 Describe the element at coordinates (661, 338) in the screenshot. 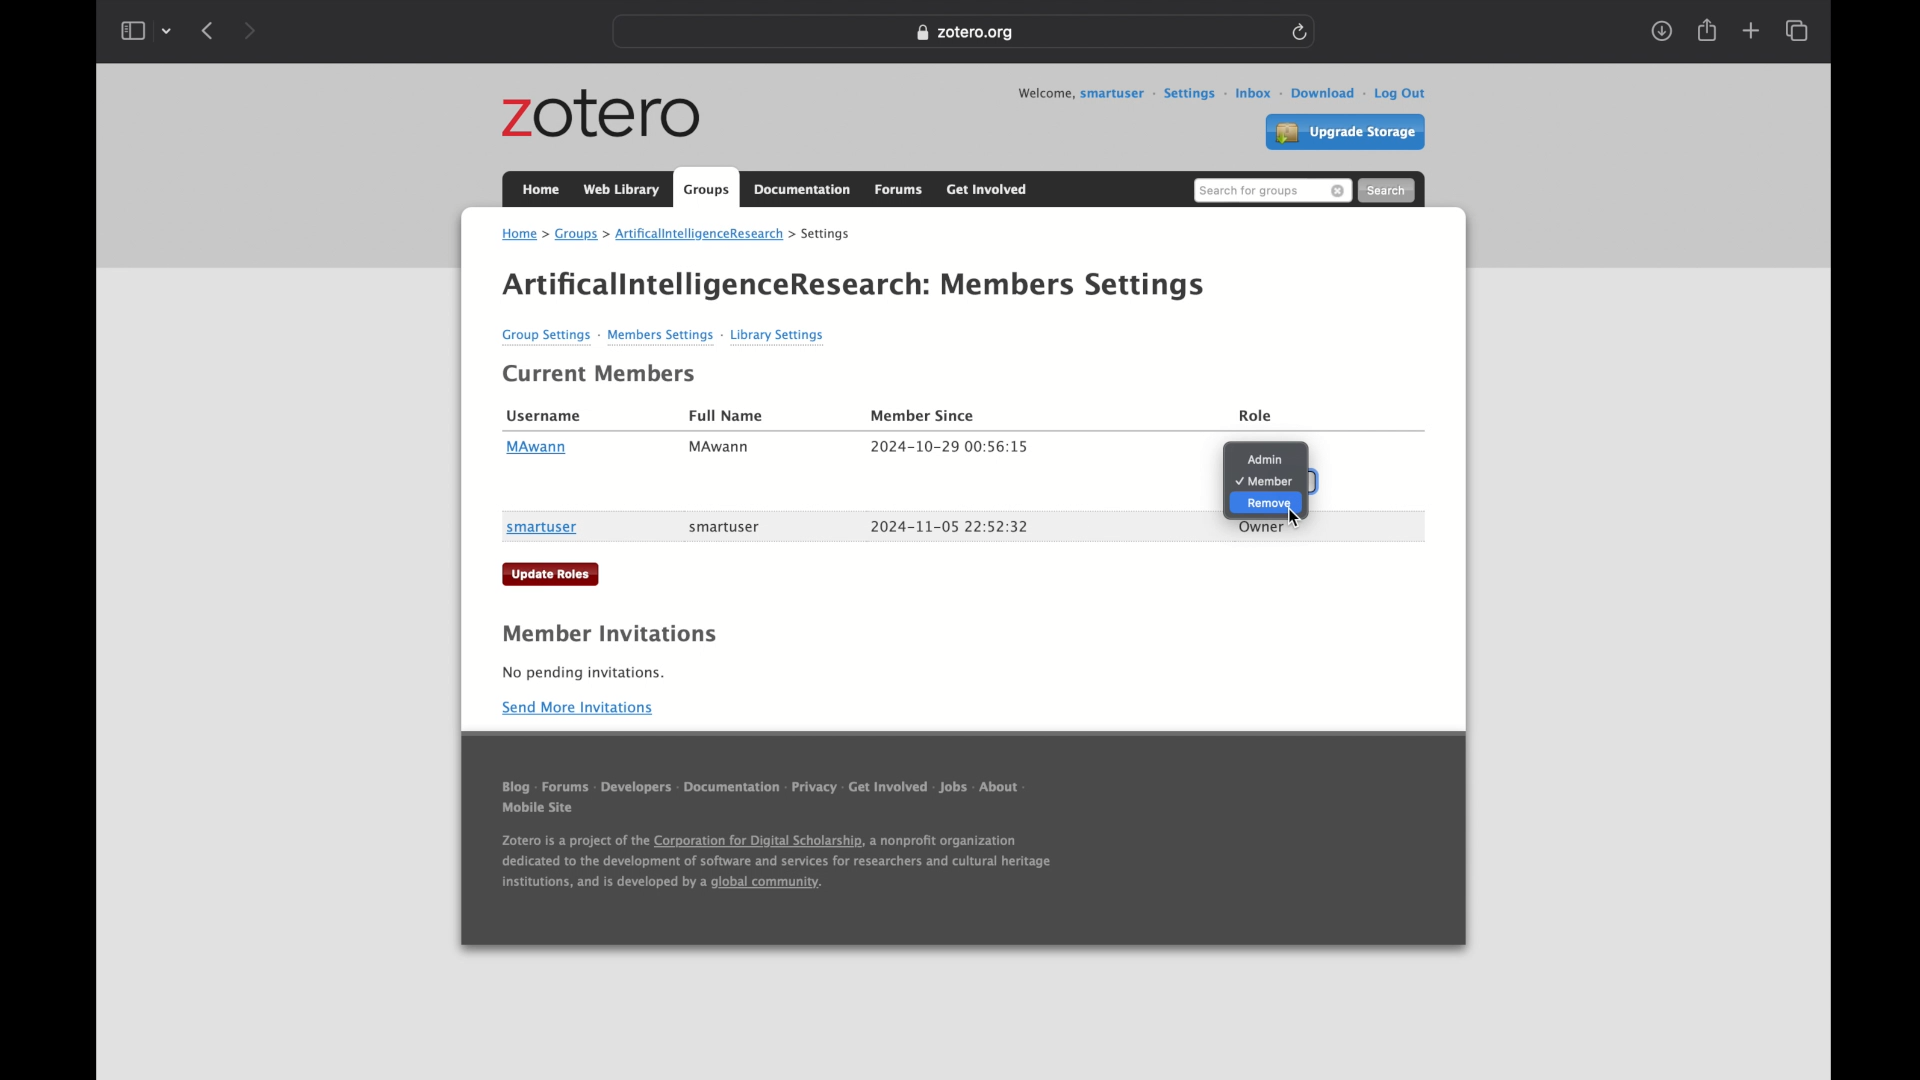

I see `members settings` at that location.